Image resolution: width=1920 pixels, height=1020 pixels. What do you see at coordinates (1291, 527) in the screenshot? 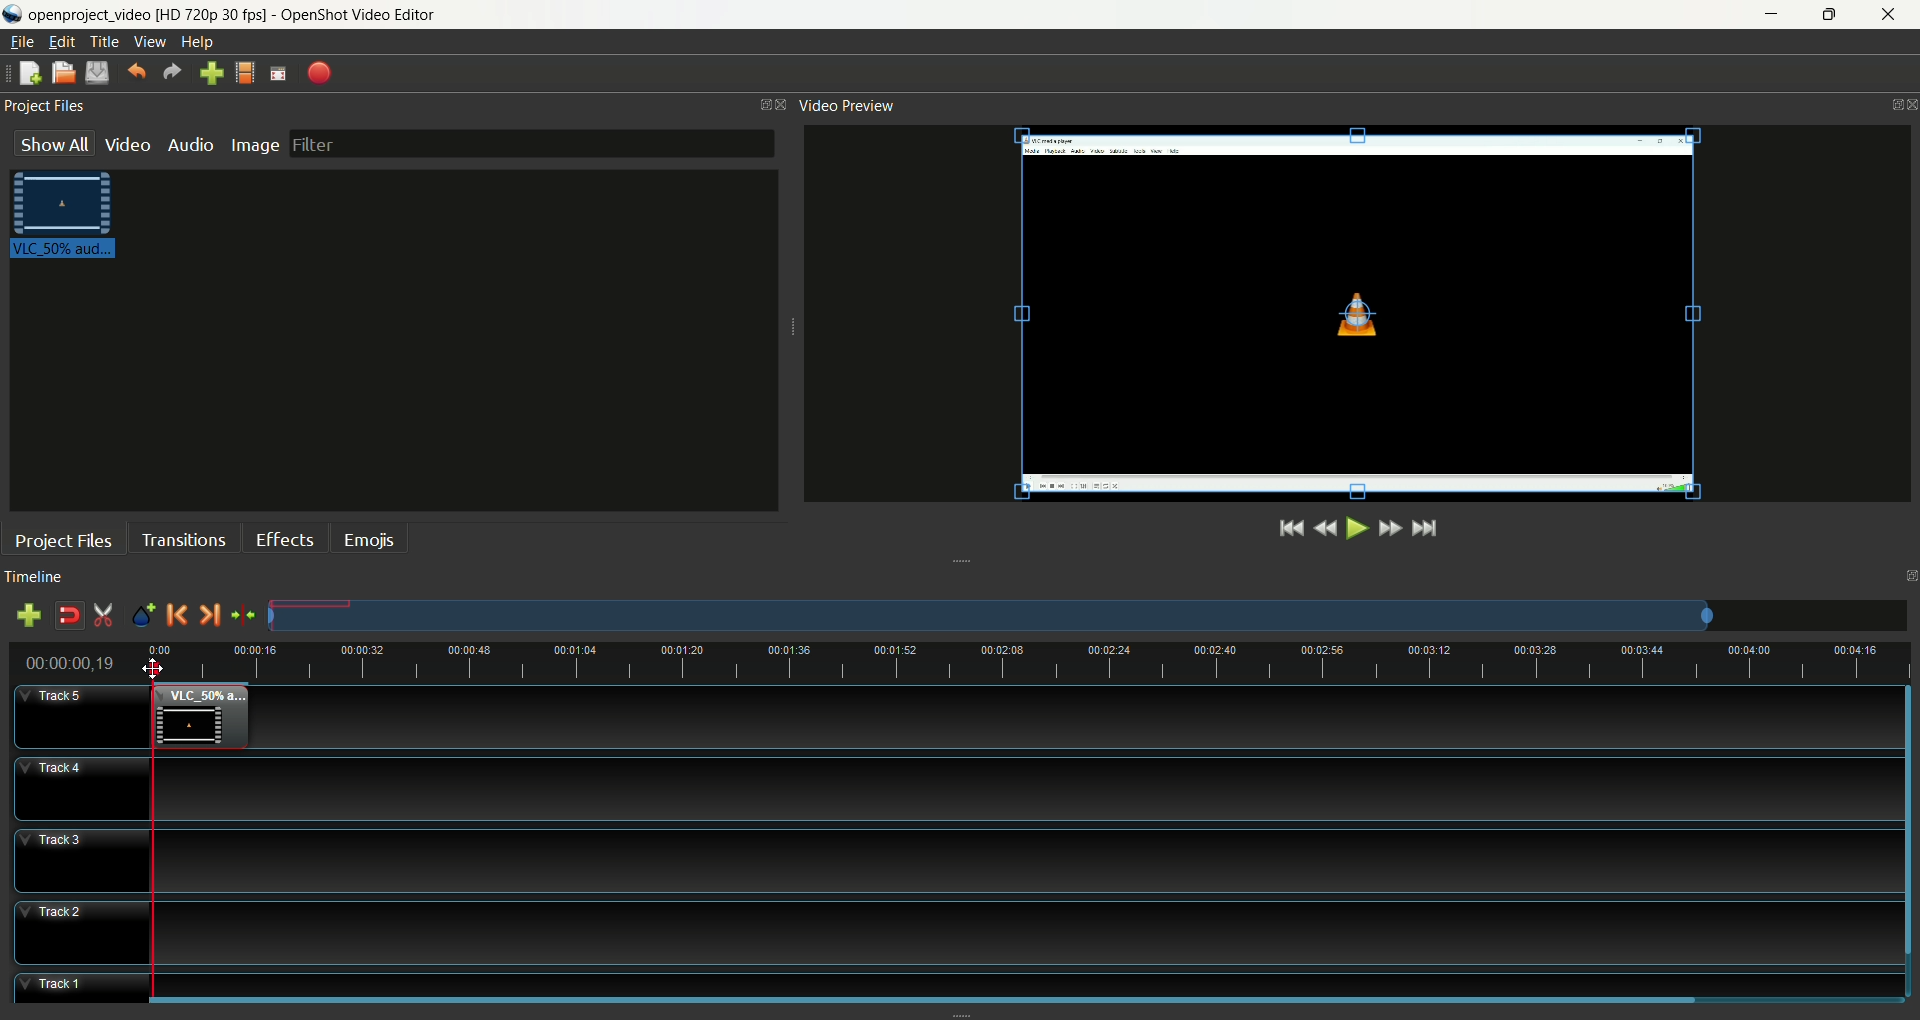
I see `jump to the start` at bounding box center [1291, 527].